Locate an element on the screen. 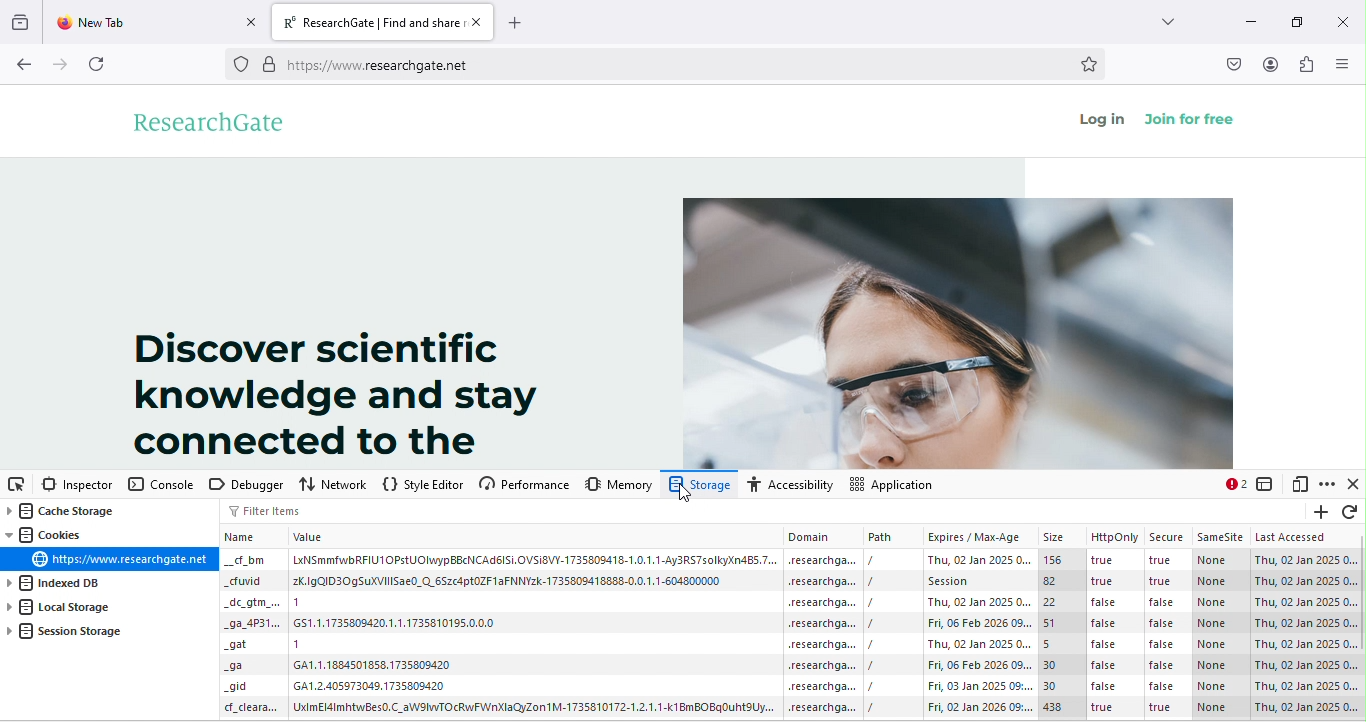 This screenshot has height=722, width=1366. false is located at coordinates (1105, 665).